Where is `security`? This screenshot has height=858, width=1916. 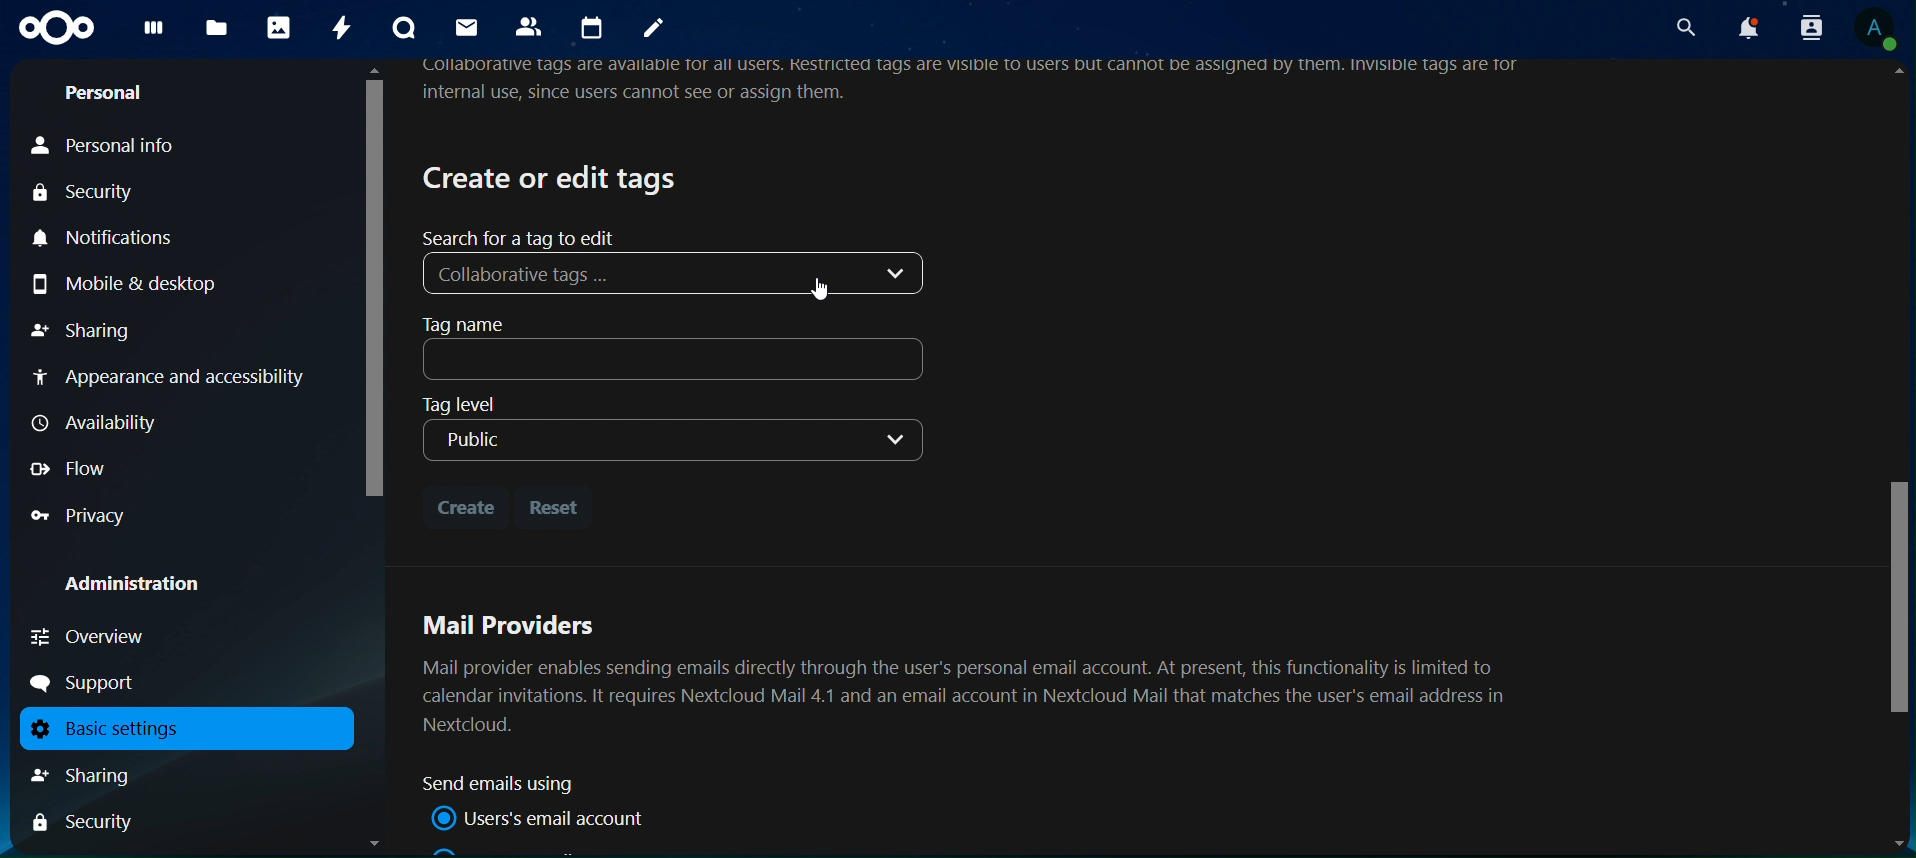
security is located at coordinates (95, 195).